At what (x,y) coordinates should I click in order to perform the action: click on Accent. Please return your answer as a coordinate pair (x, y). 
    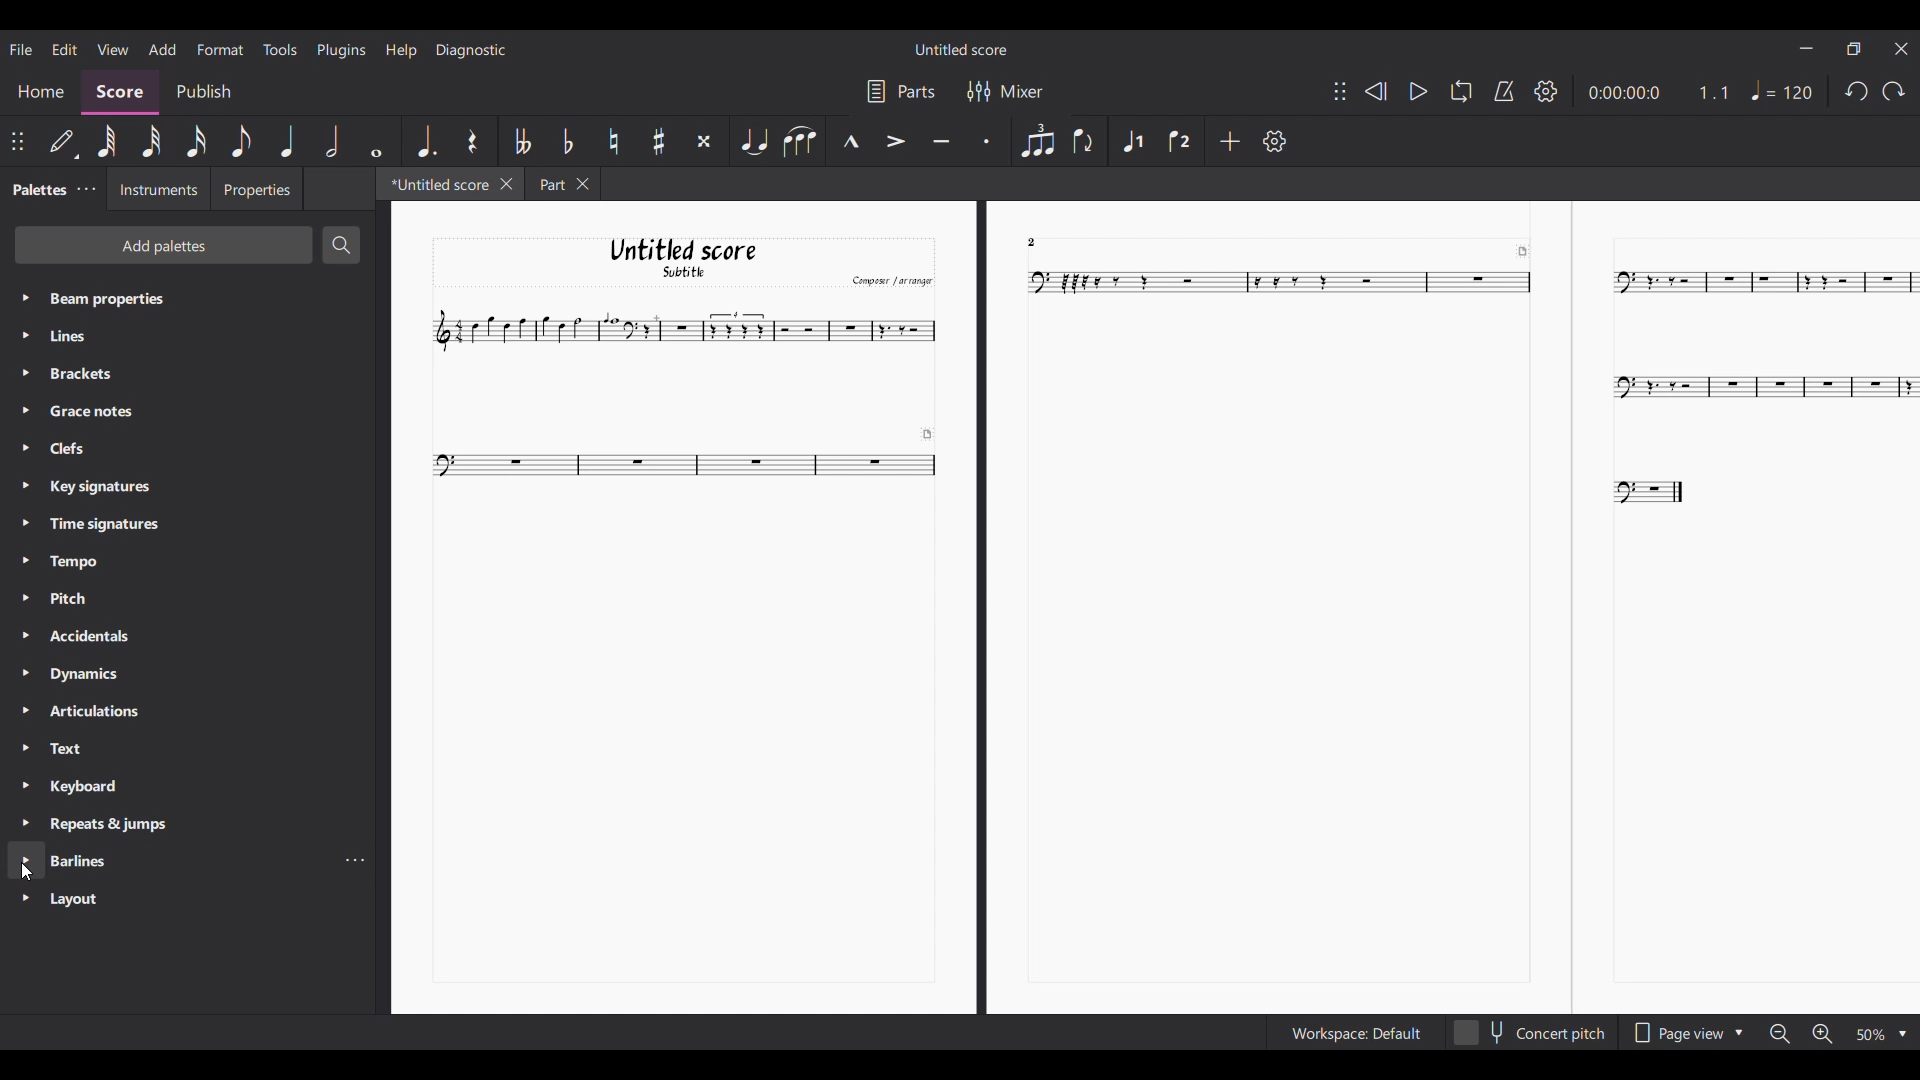
    Looking at the image, I should click on (897, 141).